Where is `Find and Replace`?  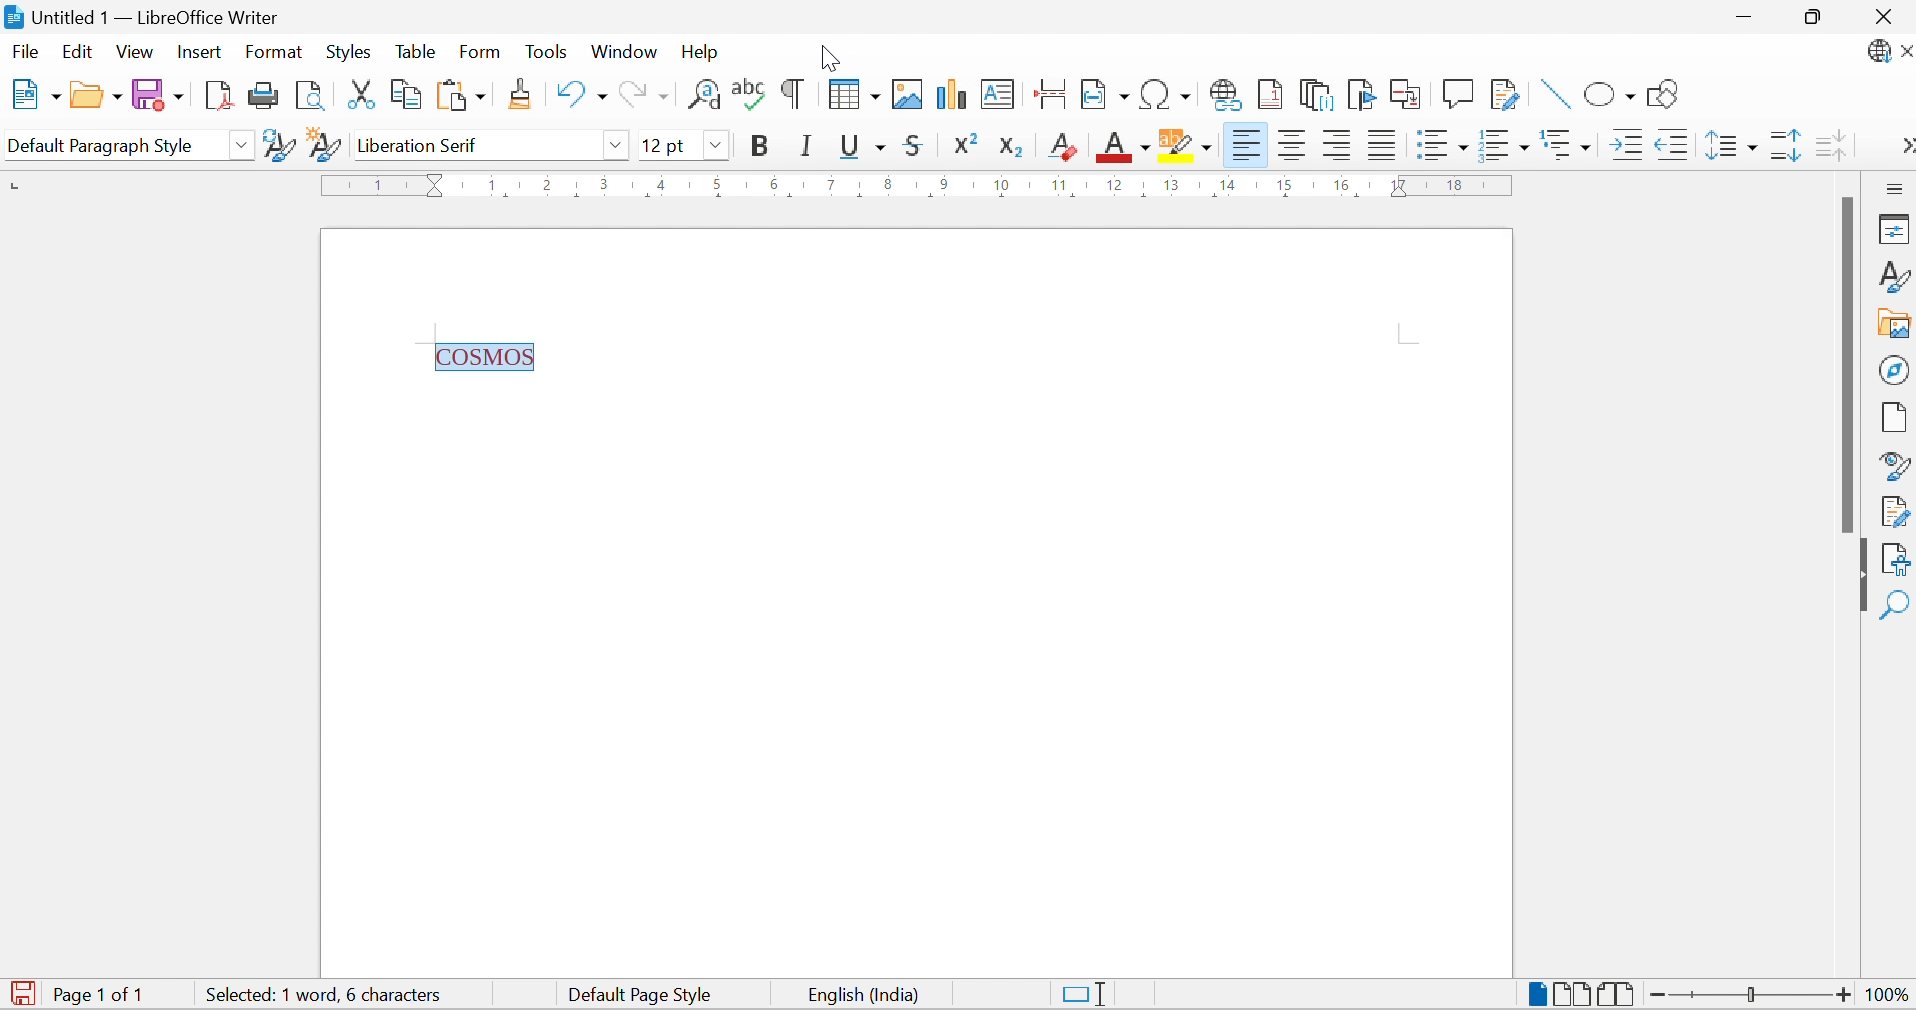
Find and Replace is located at coordinates (704, 95).